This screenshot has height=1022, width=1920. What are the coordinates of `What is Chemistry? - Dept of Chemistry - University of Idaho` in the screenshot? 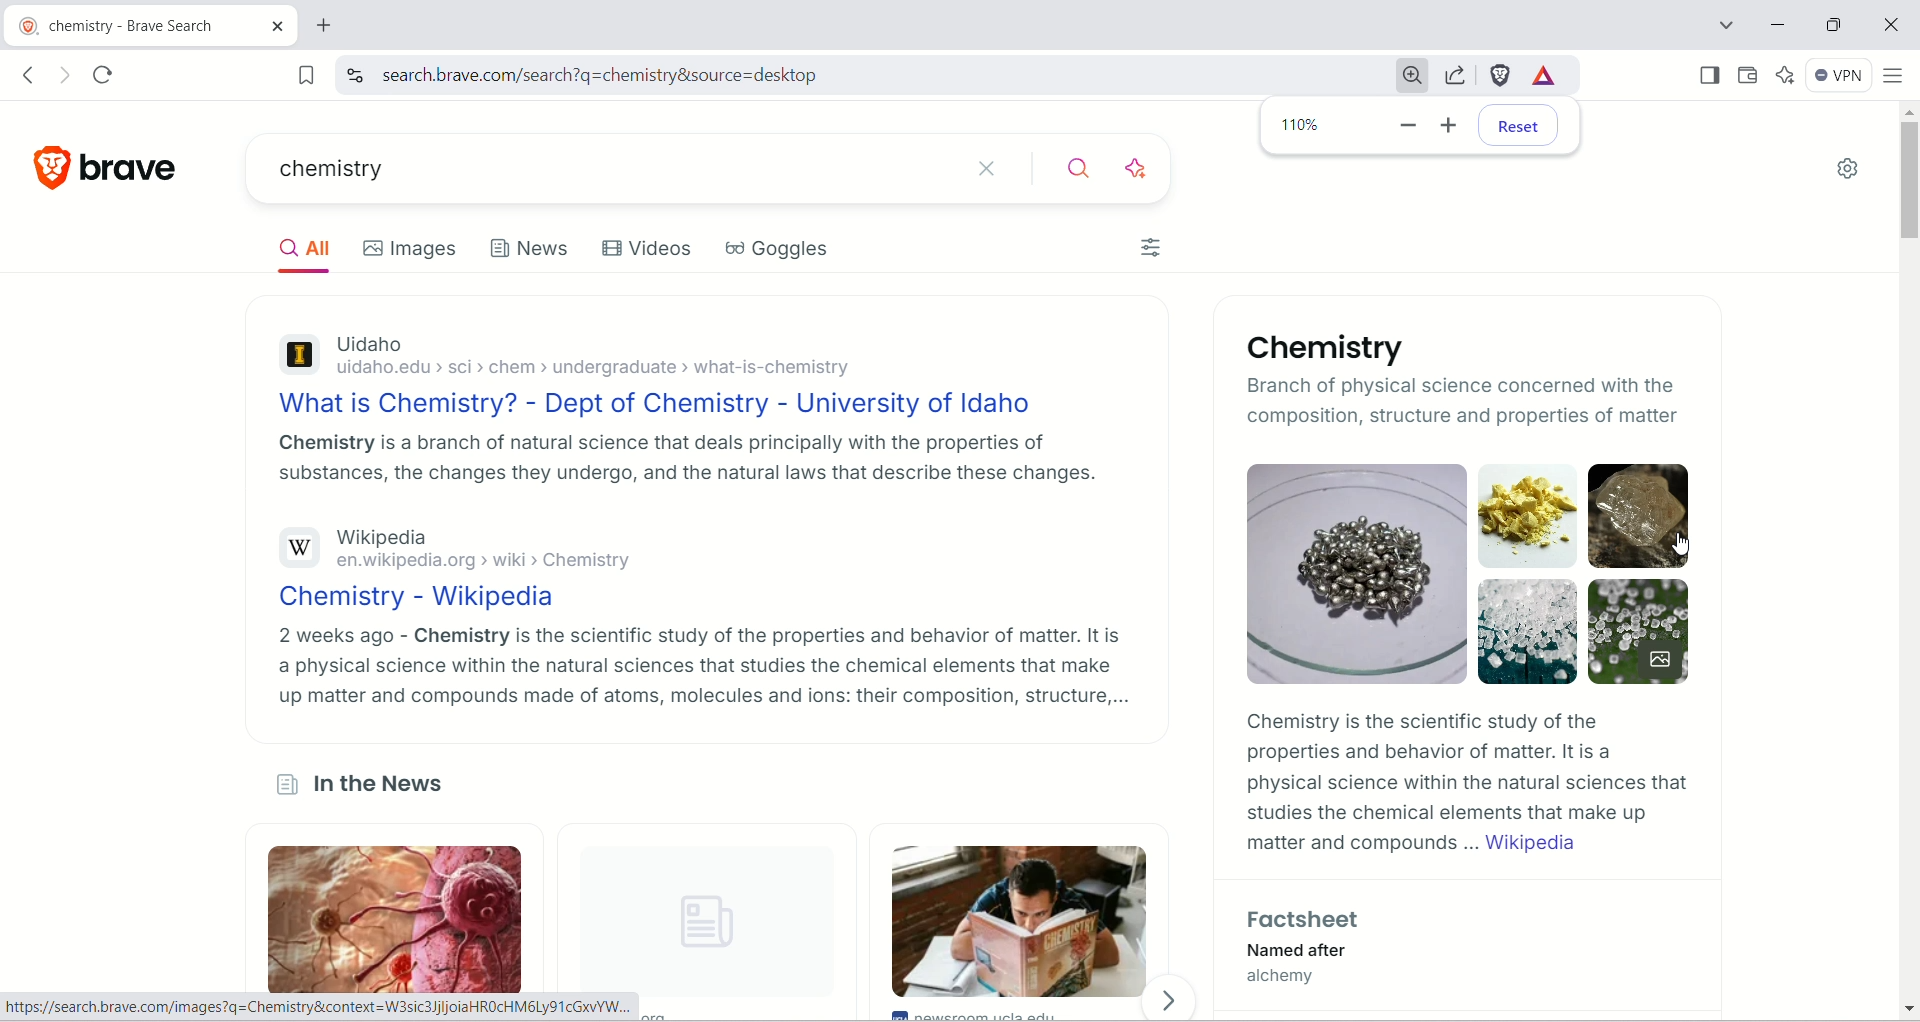 It's located at (666, 405).